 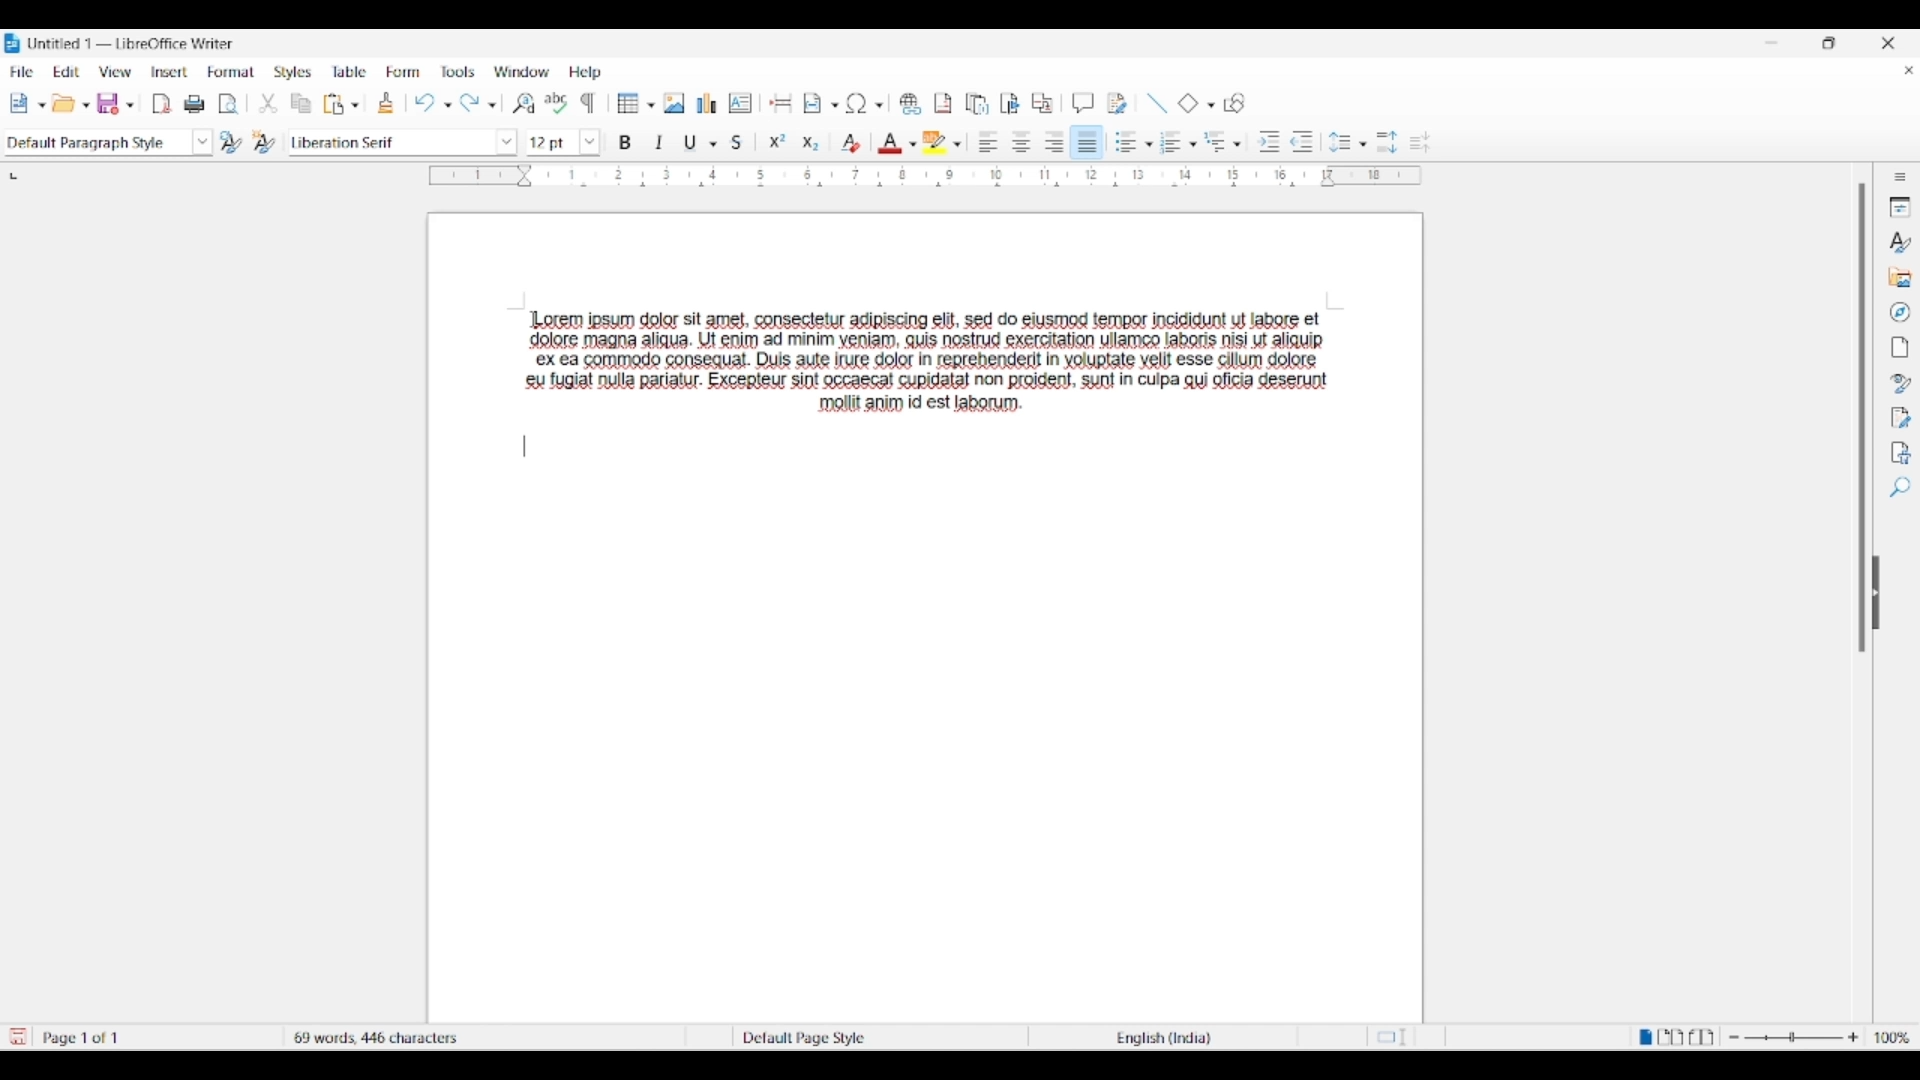 What do you see at coordinates (333, 103) in the screenshot?
I see `Selected paste option` at bounding box center [333, 103].